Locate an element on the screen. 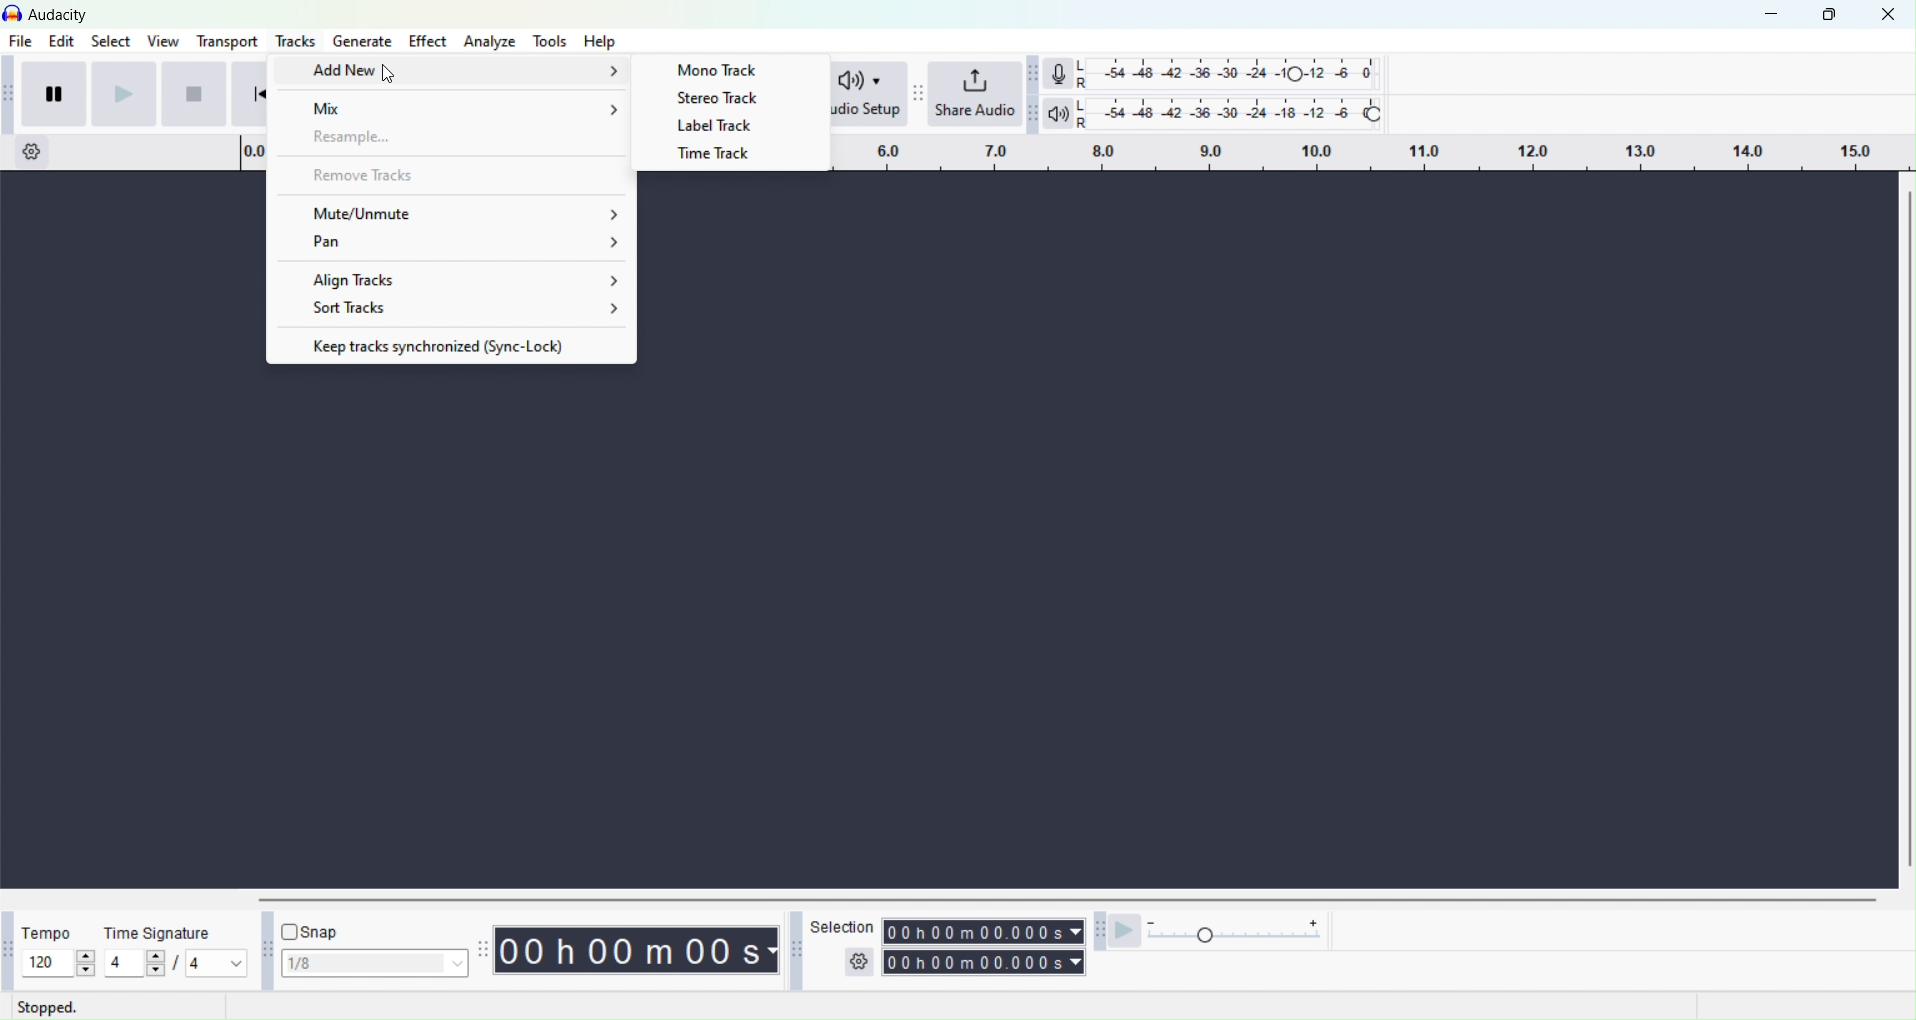 This screenshot has width=1916, height=1020. Skip to start is located at coordinates (194, 94).